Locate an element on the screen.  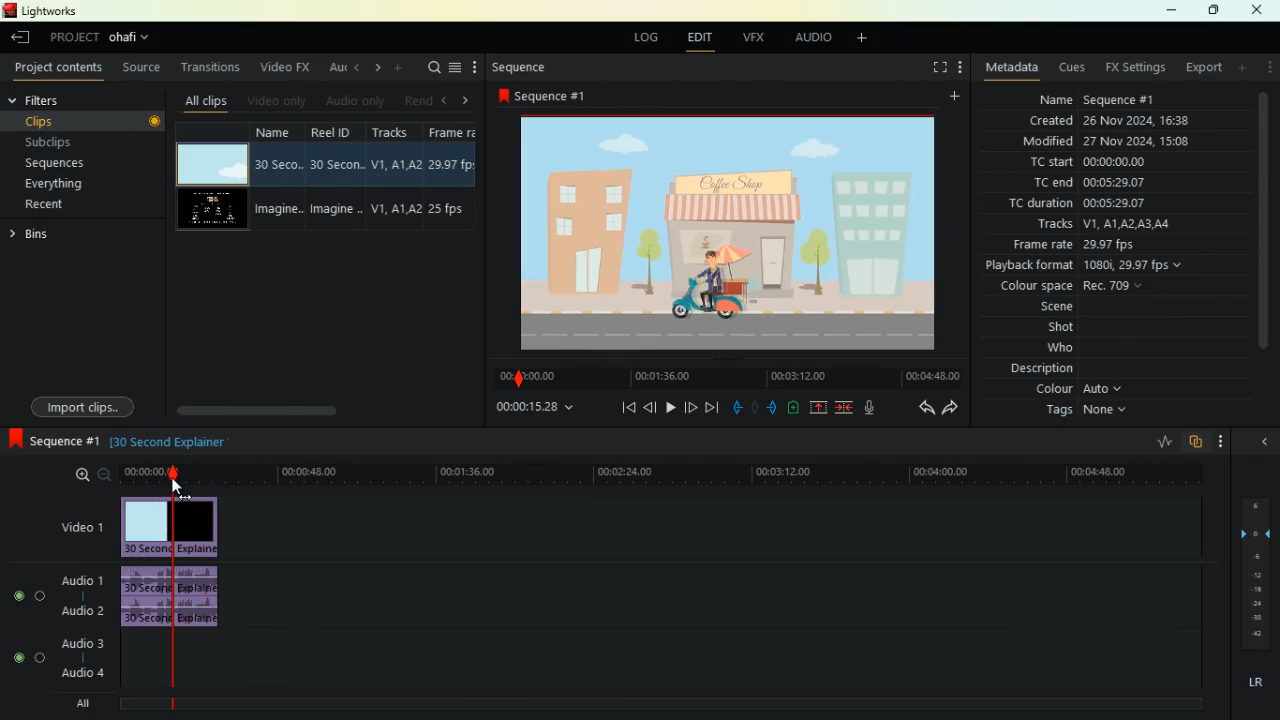
who is located at coordinates (1047, 349).